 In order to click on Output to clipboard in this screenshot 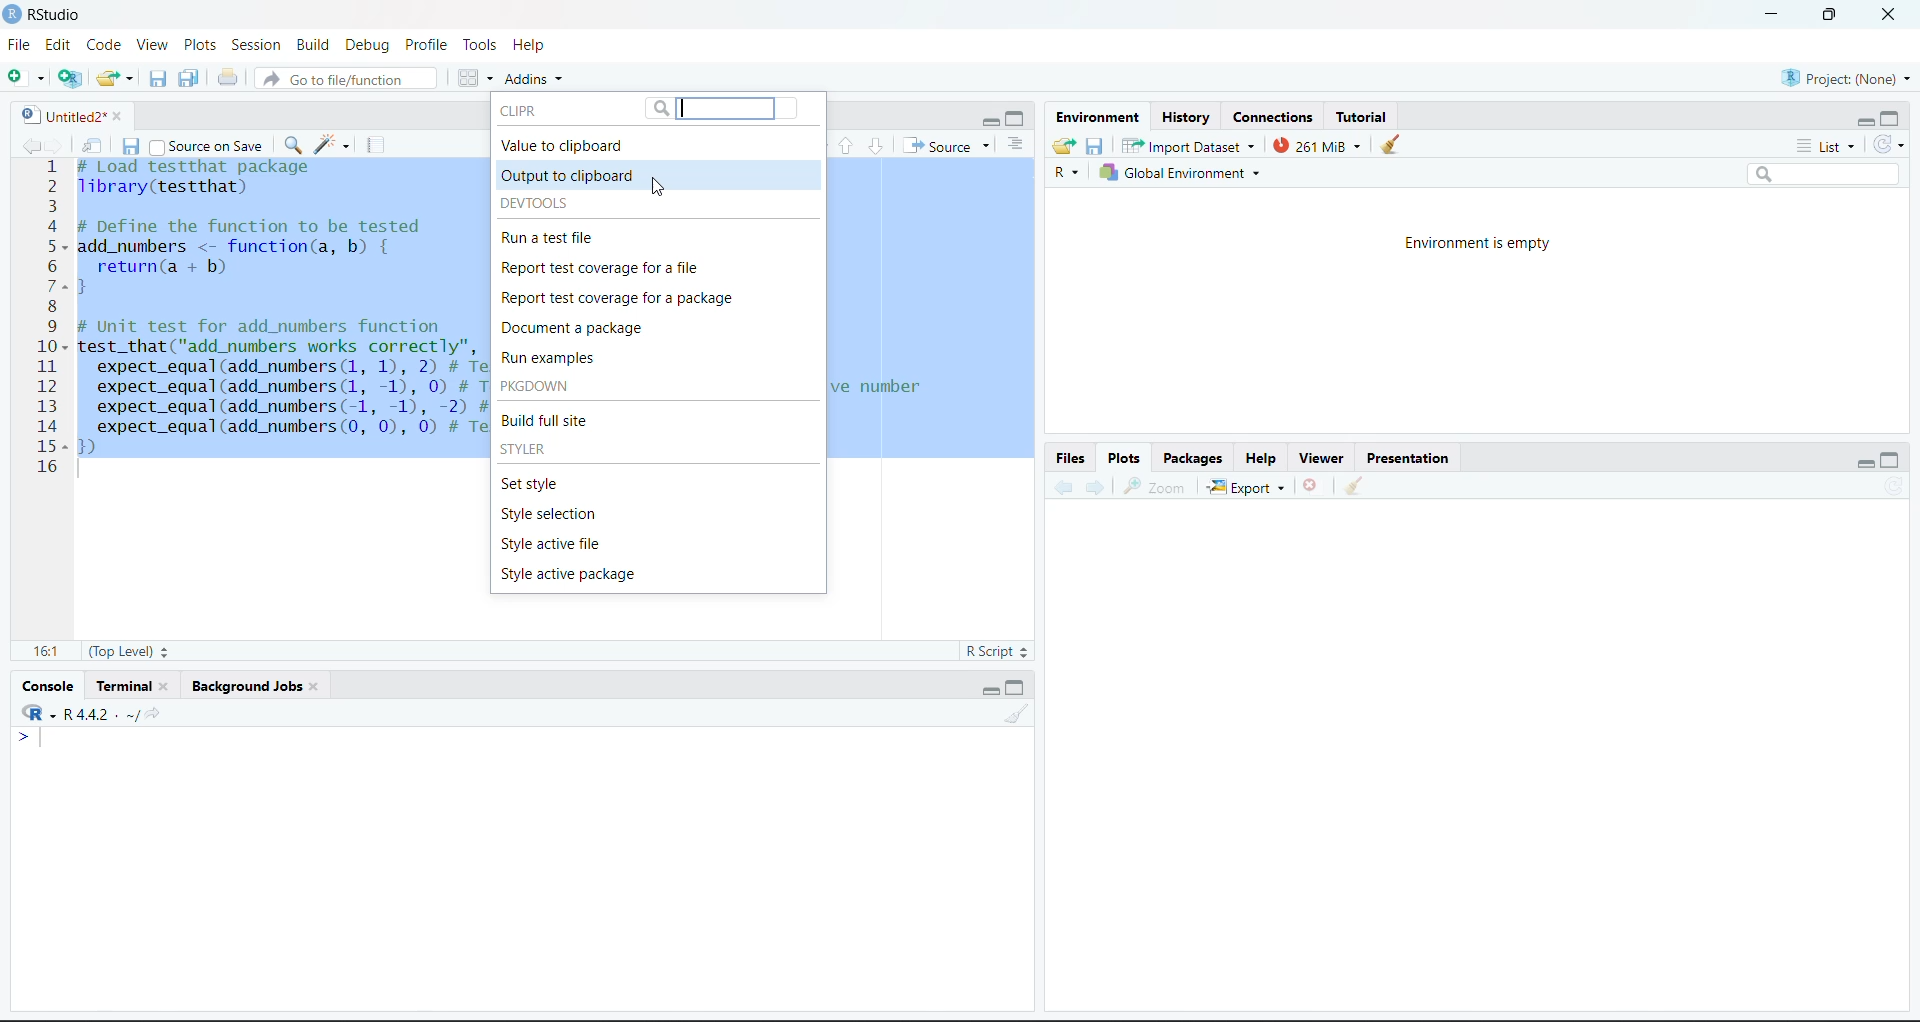, I will do `click(569, 177)`.